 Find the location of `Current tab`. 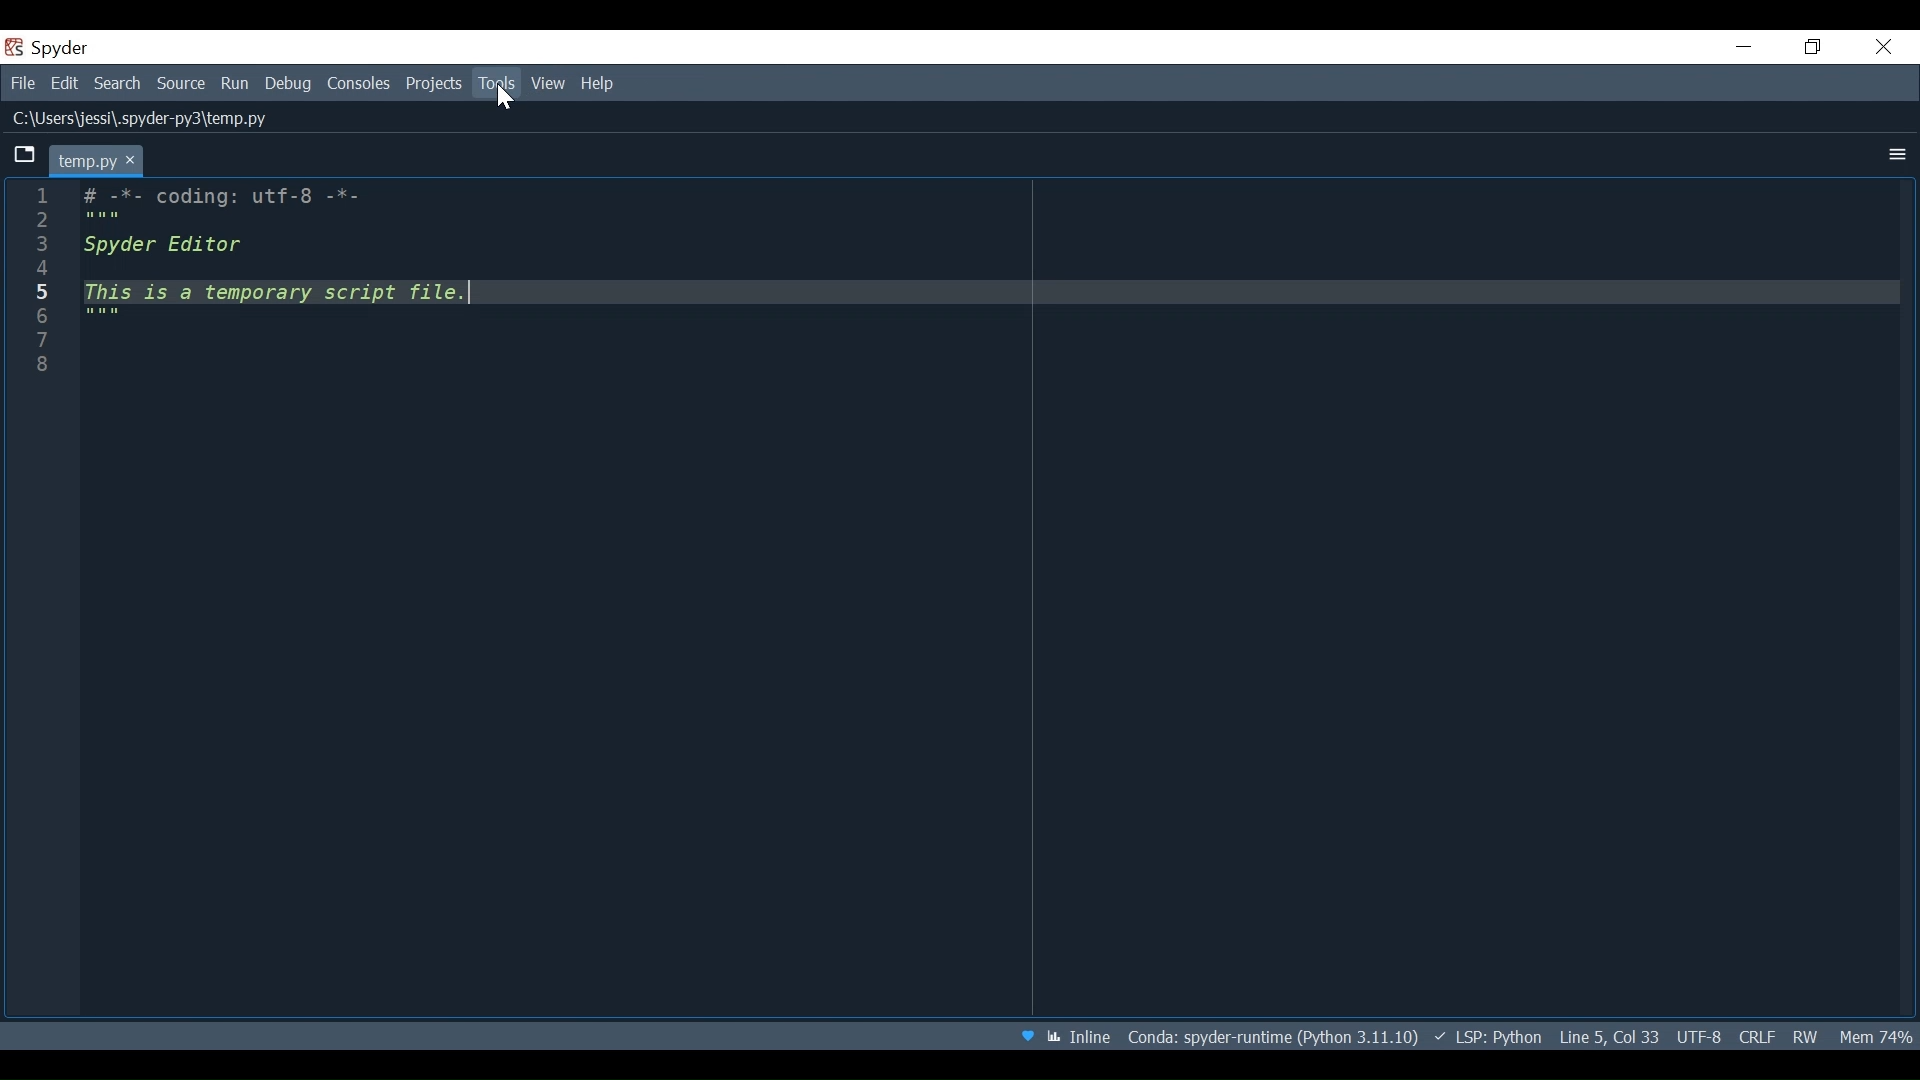

Current tab is located at coordinates (97, 158).